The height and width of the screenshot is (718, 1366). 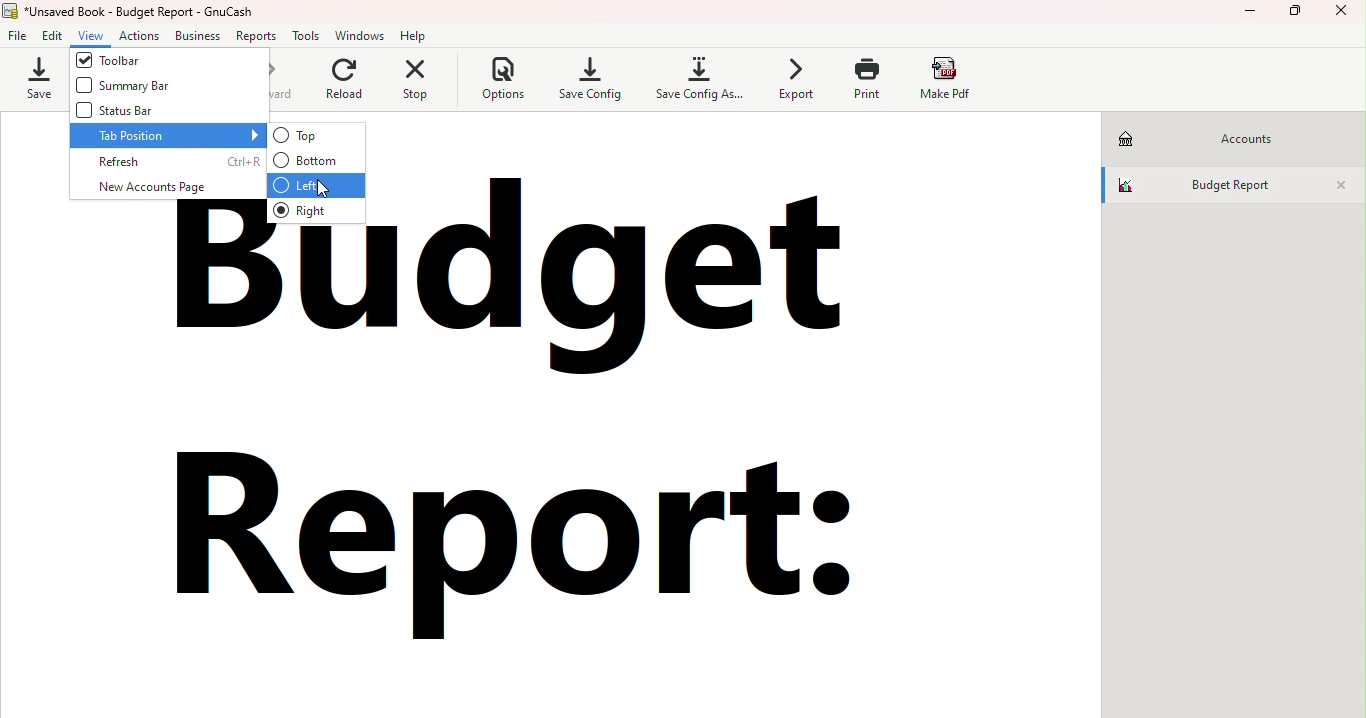 What do you see at coordinates (499, 81) in the screenshot?
I see `Options` at bounding box center [499, 81].